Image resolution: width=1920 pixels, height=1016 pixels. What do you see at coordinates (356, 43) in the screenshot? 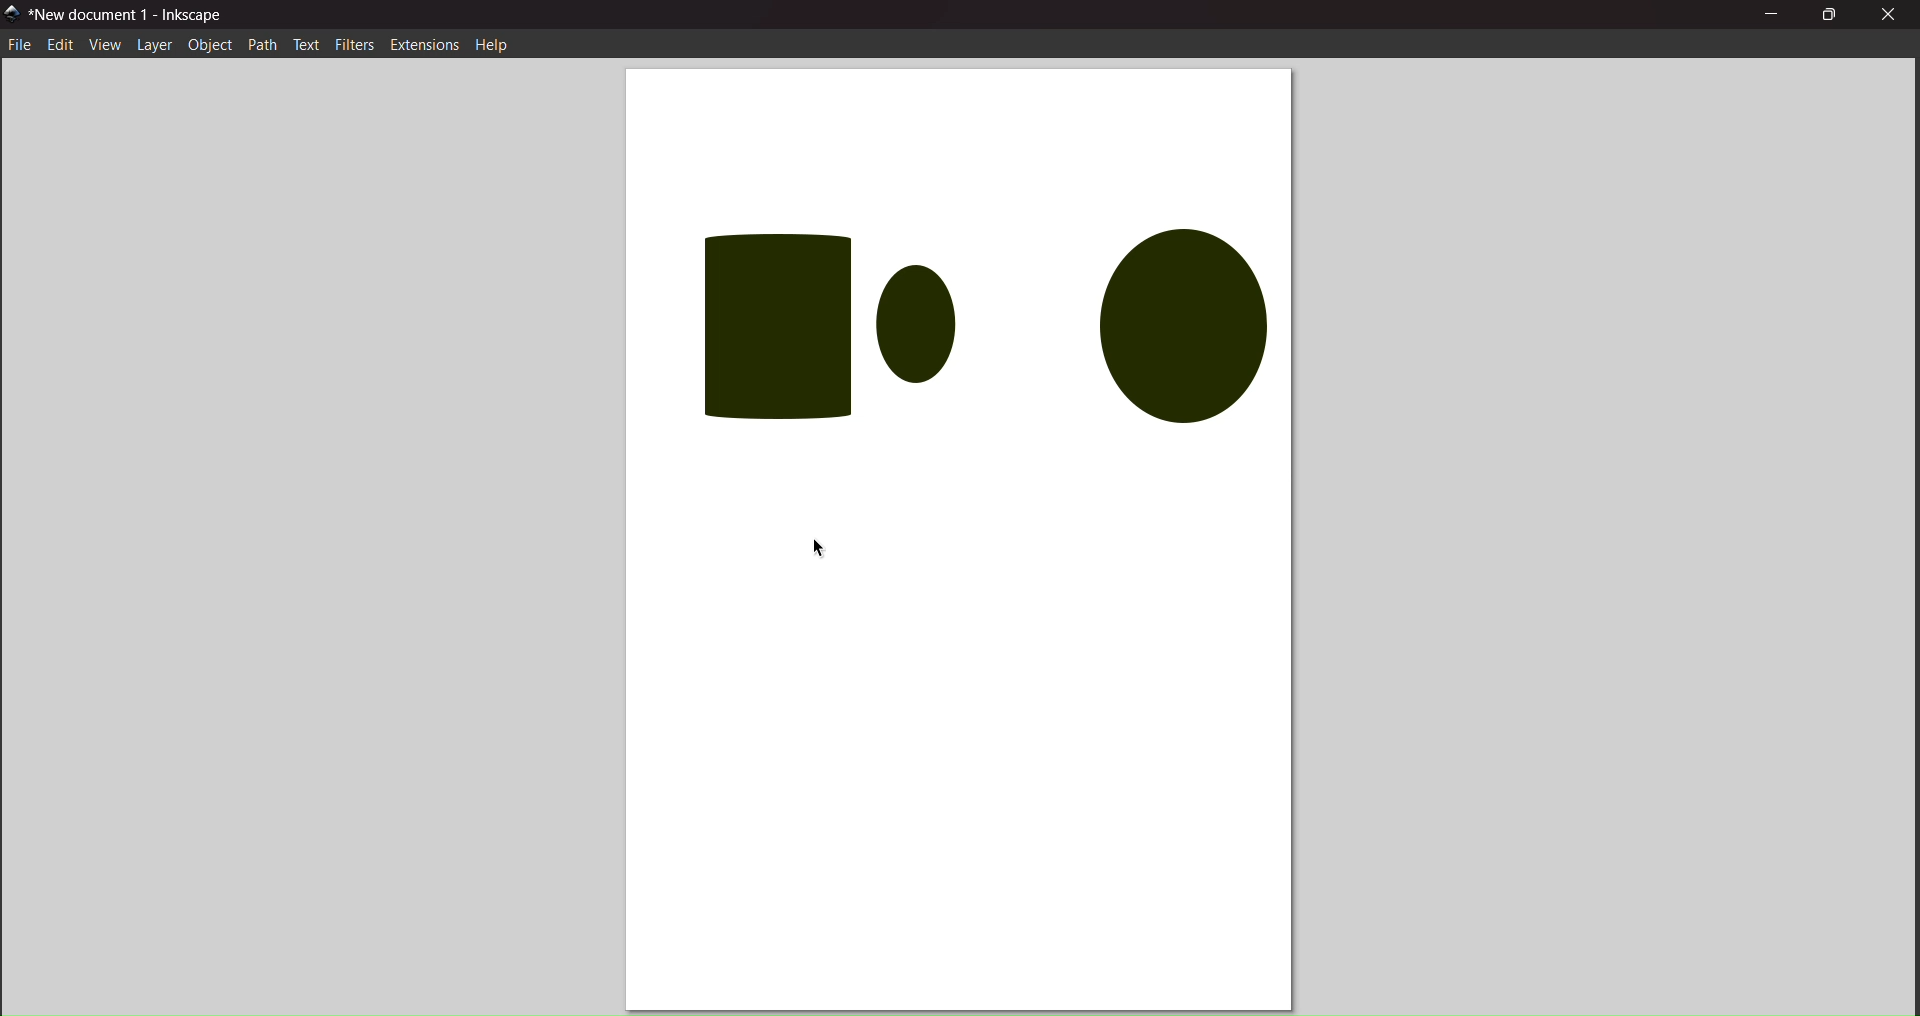
I see `filters` at bounding box center [356, 43].